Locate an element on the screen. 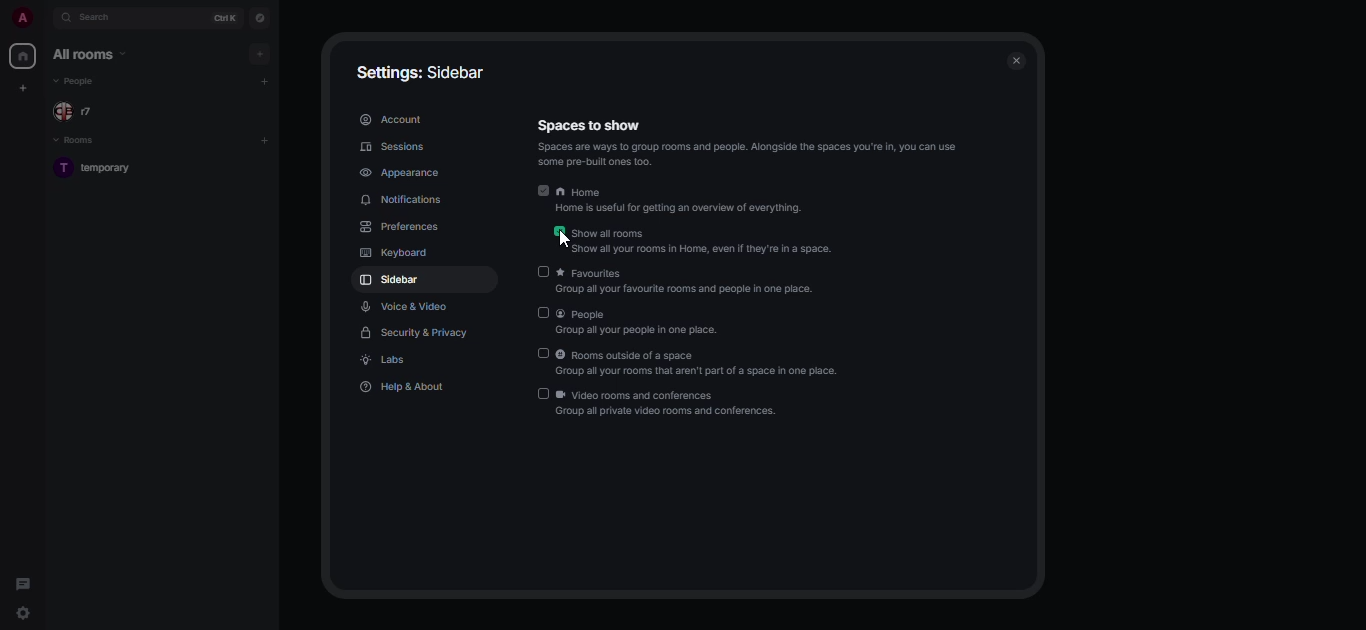  add is located at coordinates (267, 139).